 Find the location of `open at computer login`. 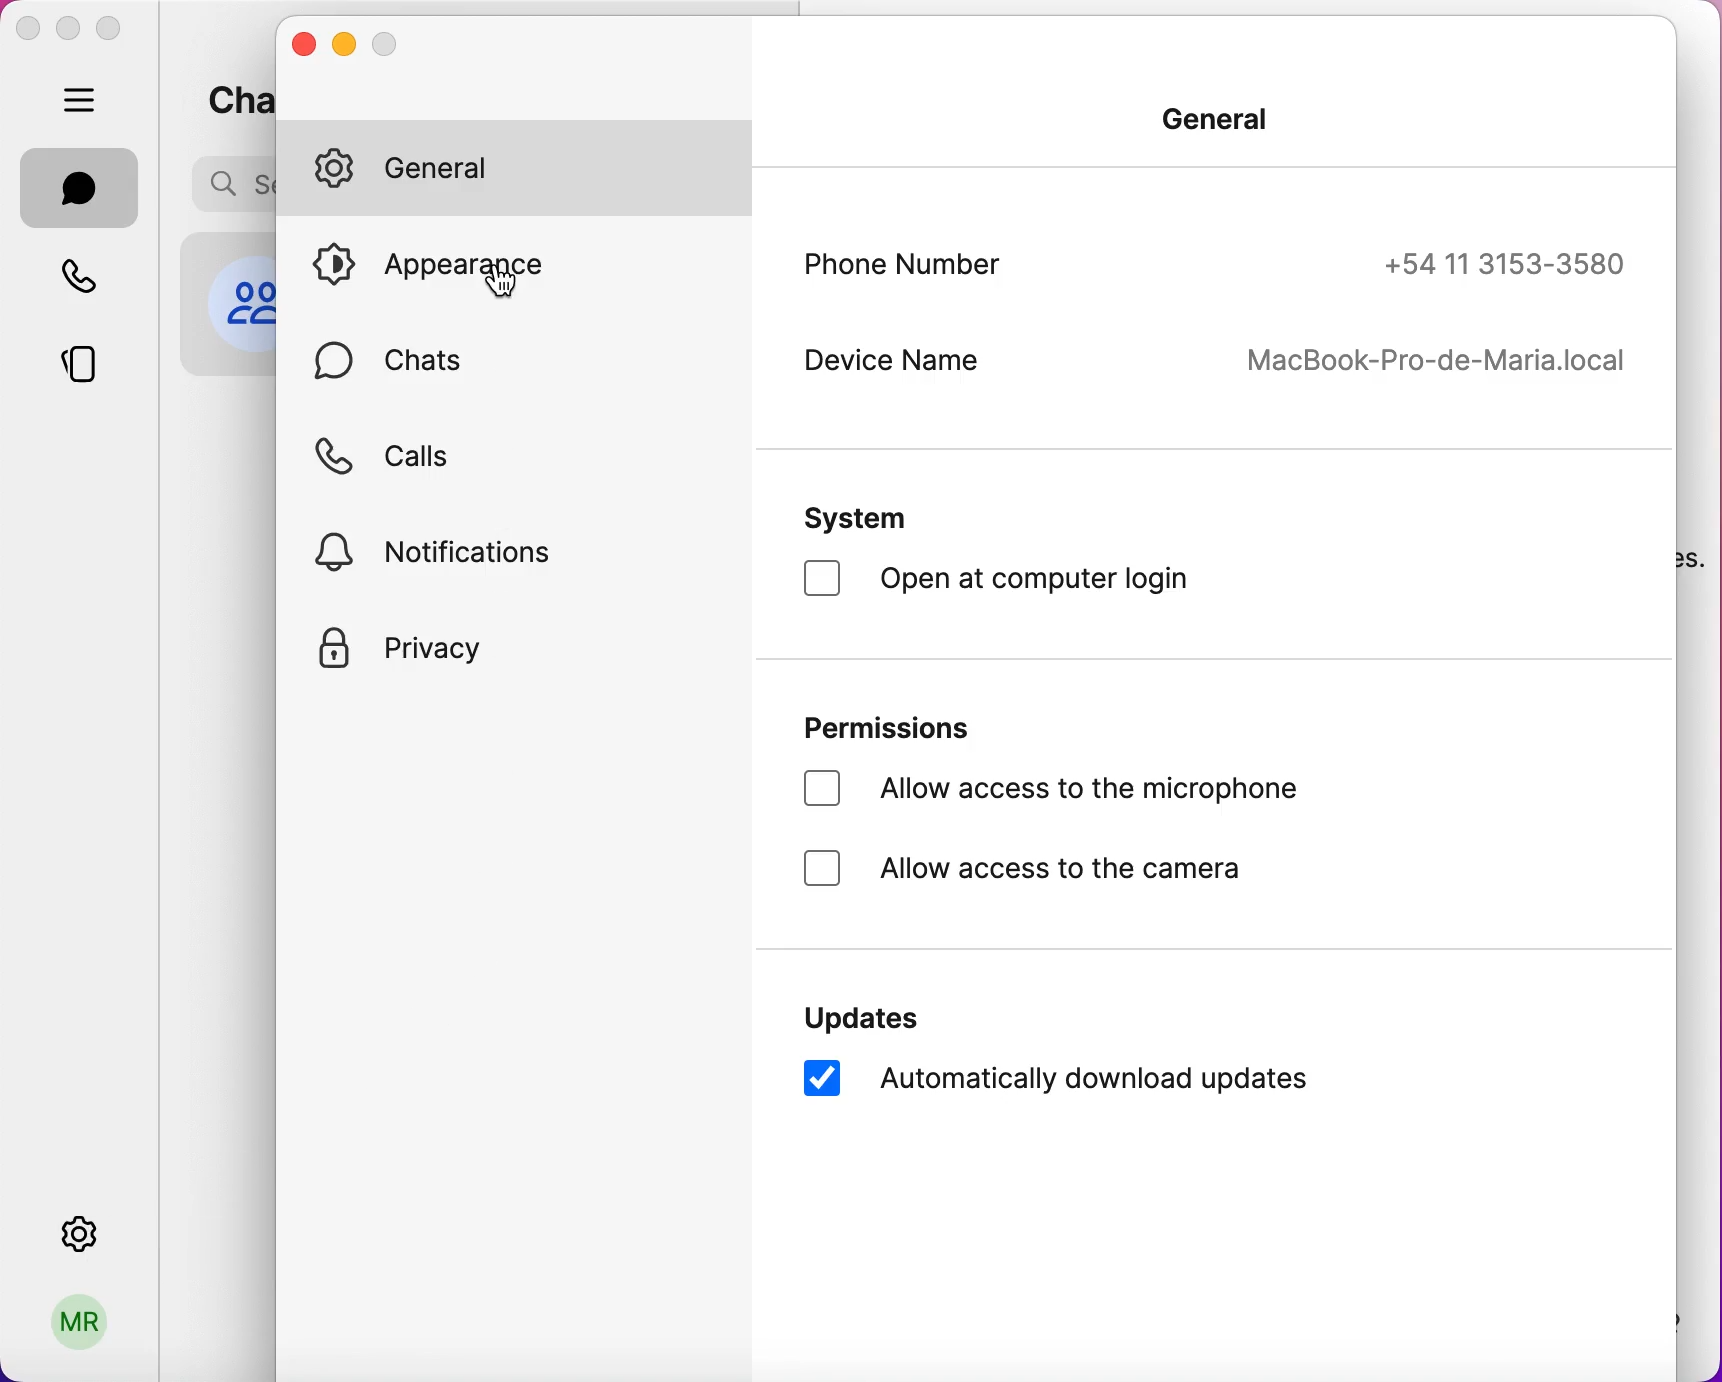

open at computer login is located at coordinates (1055, 587).